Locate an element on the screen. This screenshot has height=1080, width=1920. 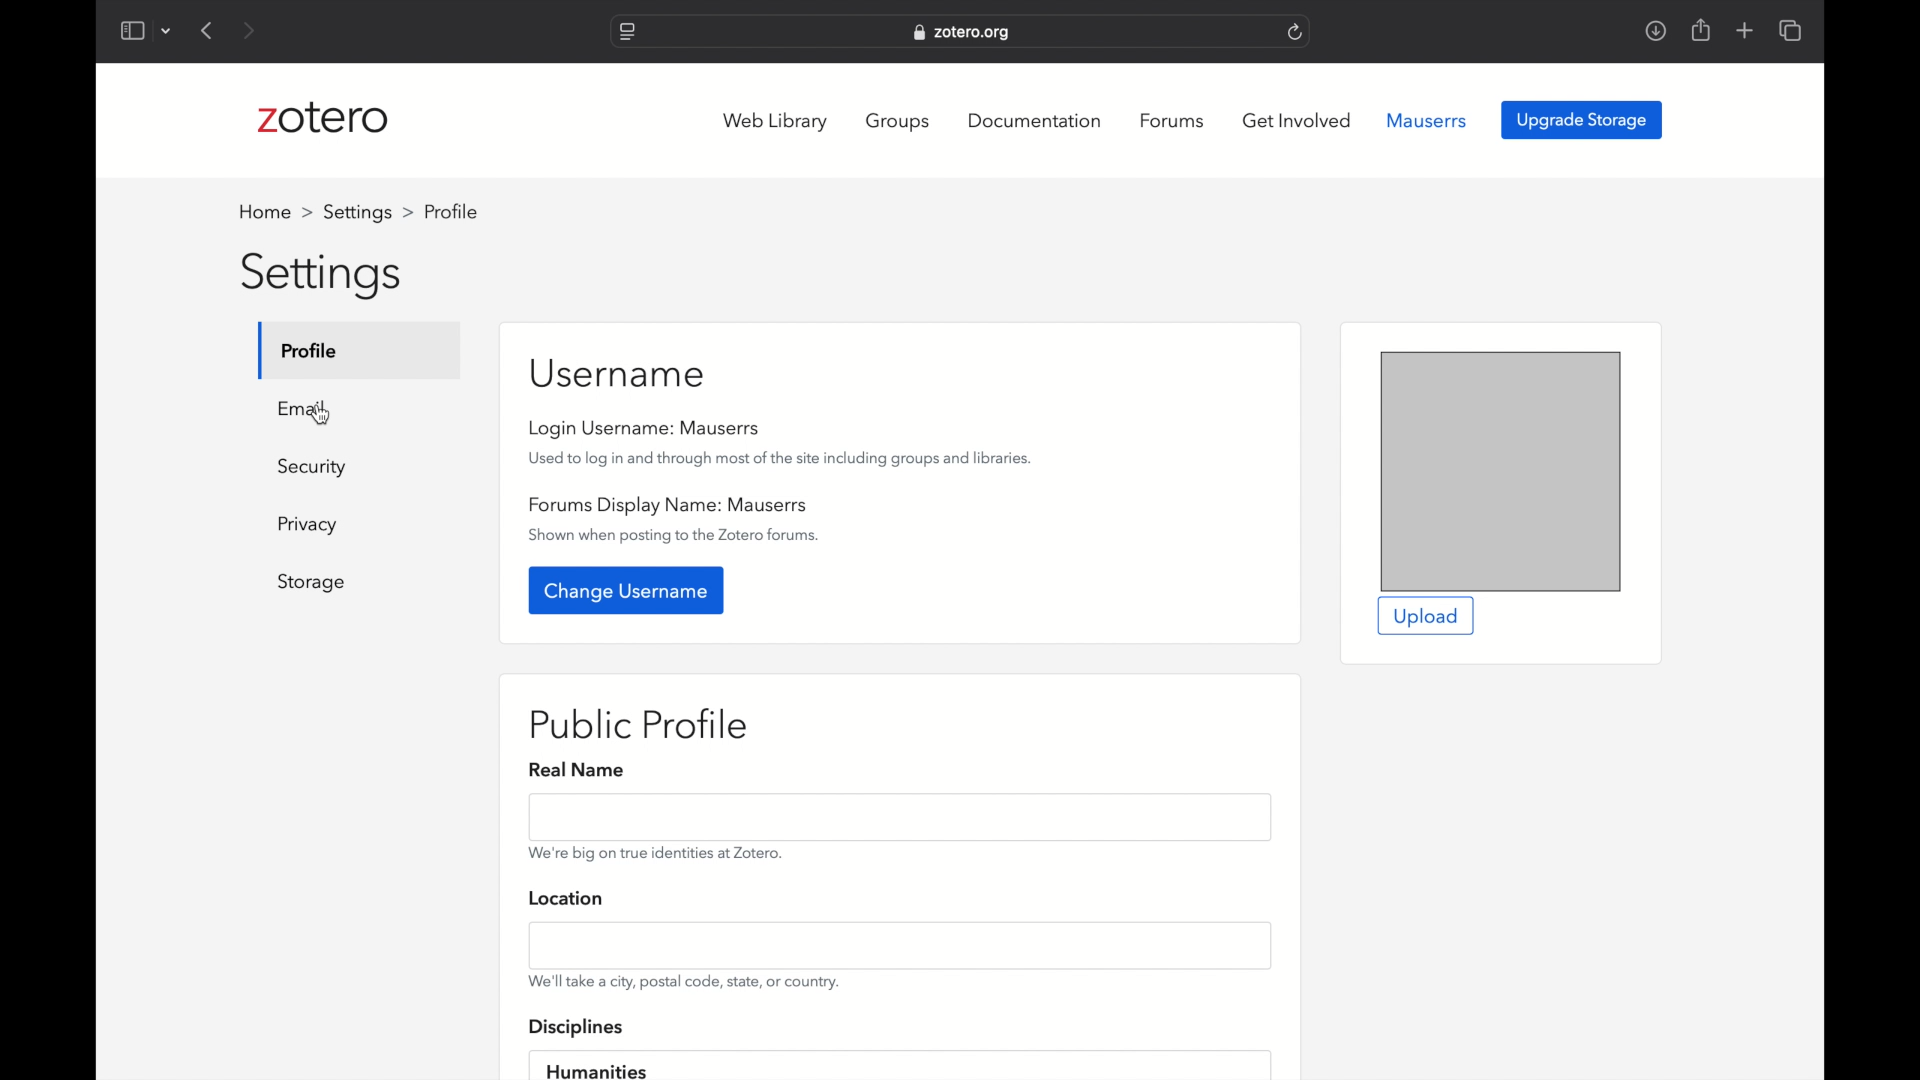
location is located at coordinates (571, 900).